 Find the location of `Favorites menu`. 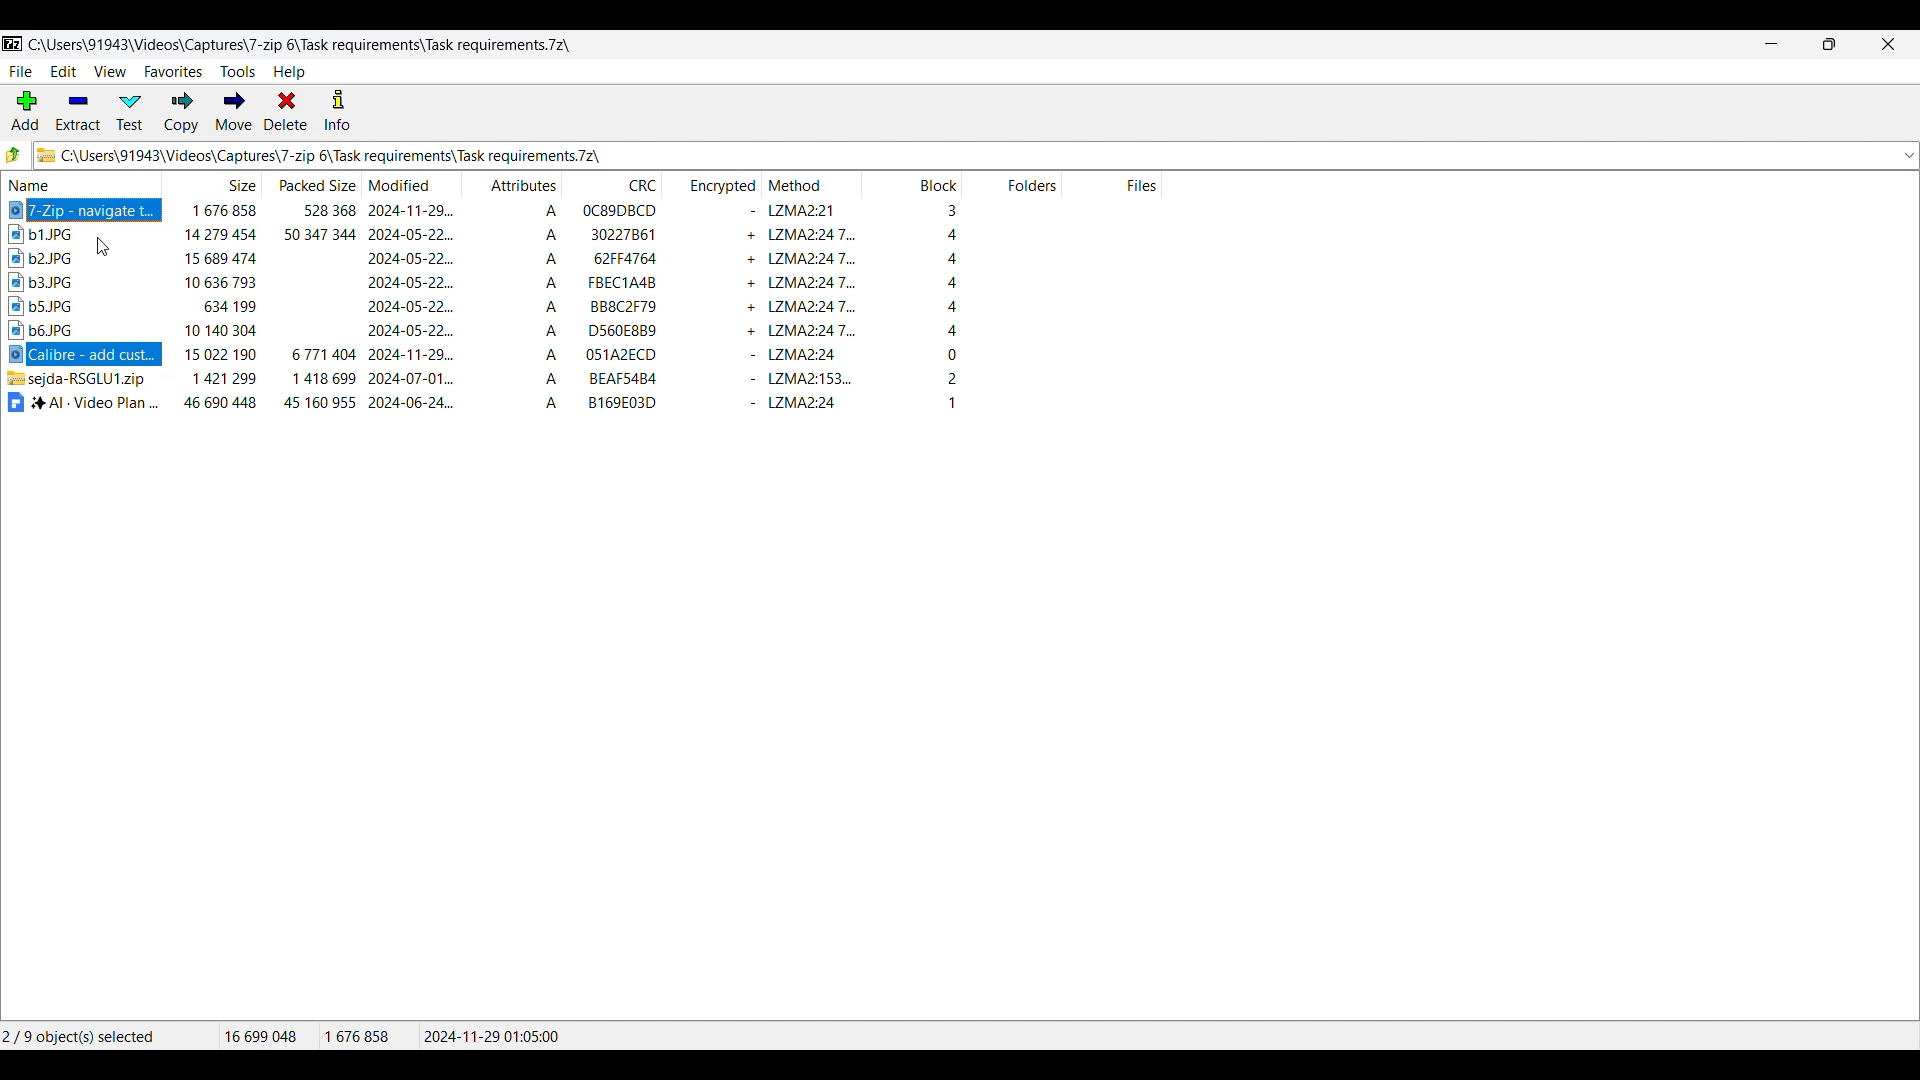

Favorites menu is located at coordinates (173, 72).